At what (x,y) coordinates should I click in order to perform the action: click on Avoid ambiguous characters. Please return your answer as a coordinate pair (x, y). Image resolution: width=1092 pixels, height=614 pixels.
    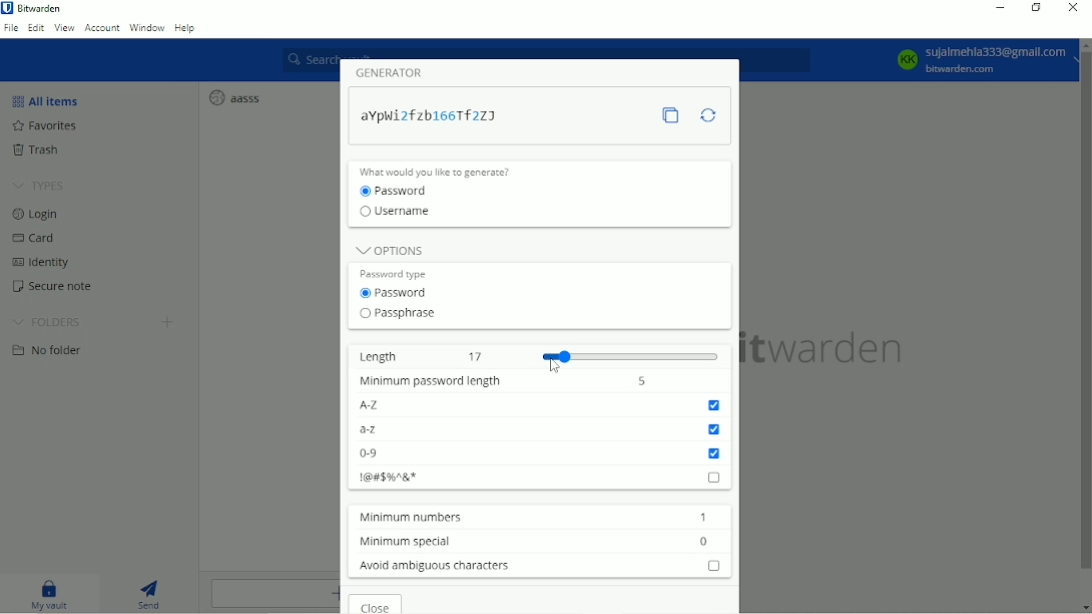
    Looking at the image, I should click on (537, 565).